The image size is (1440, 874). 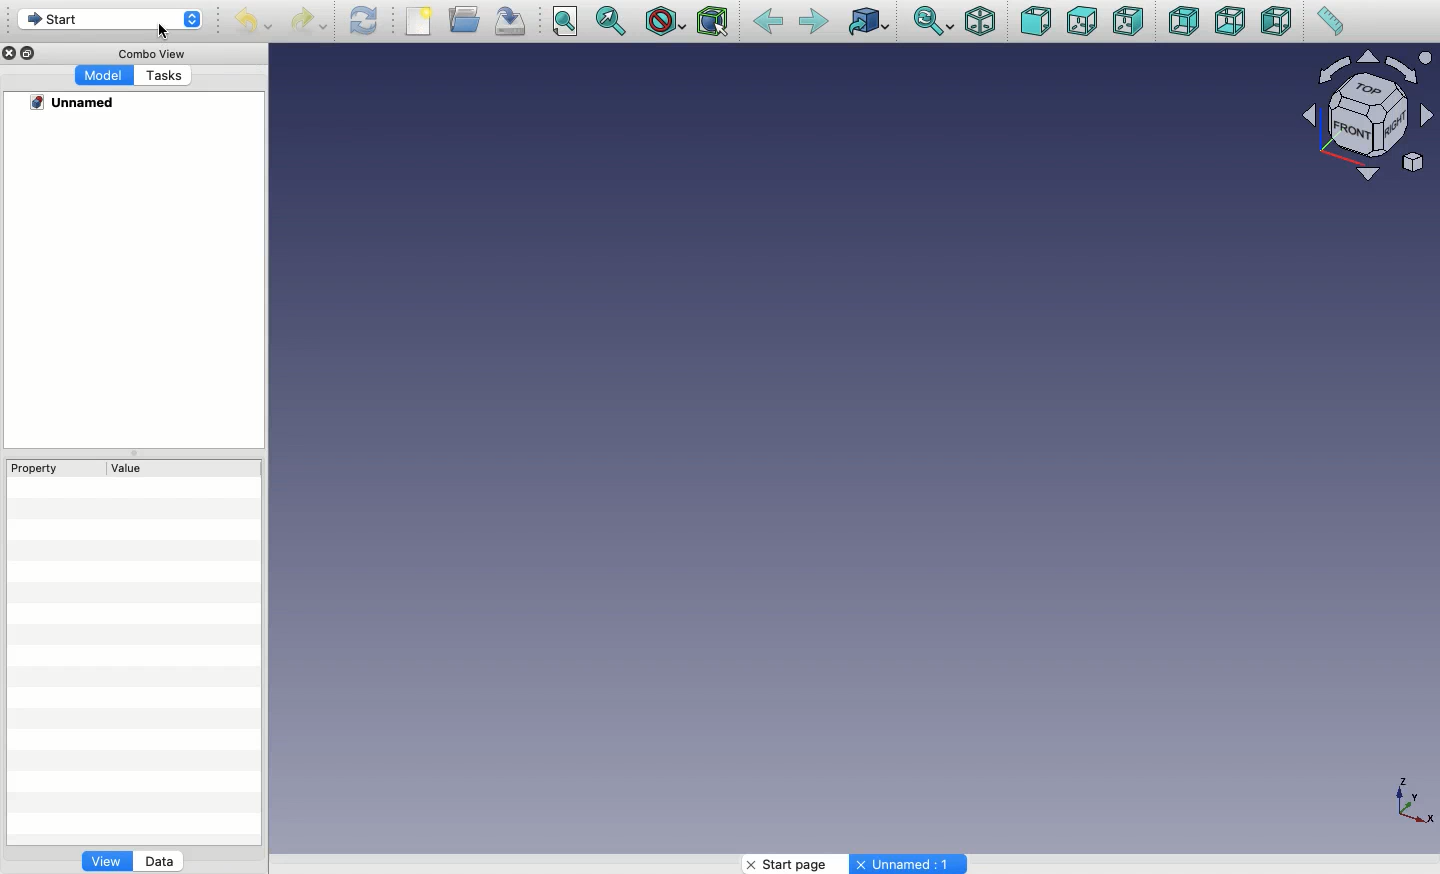 I want to click on Unnamed, so click(x=910, y=865).